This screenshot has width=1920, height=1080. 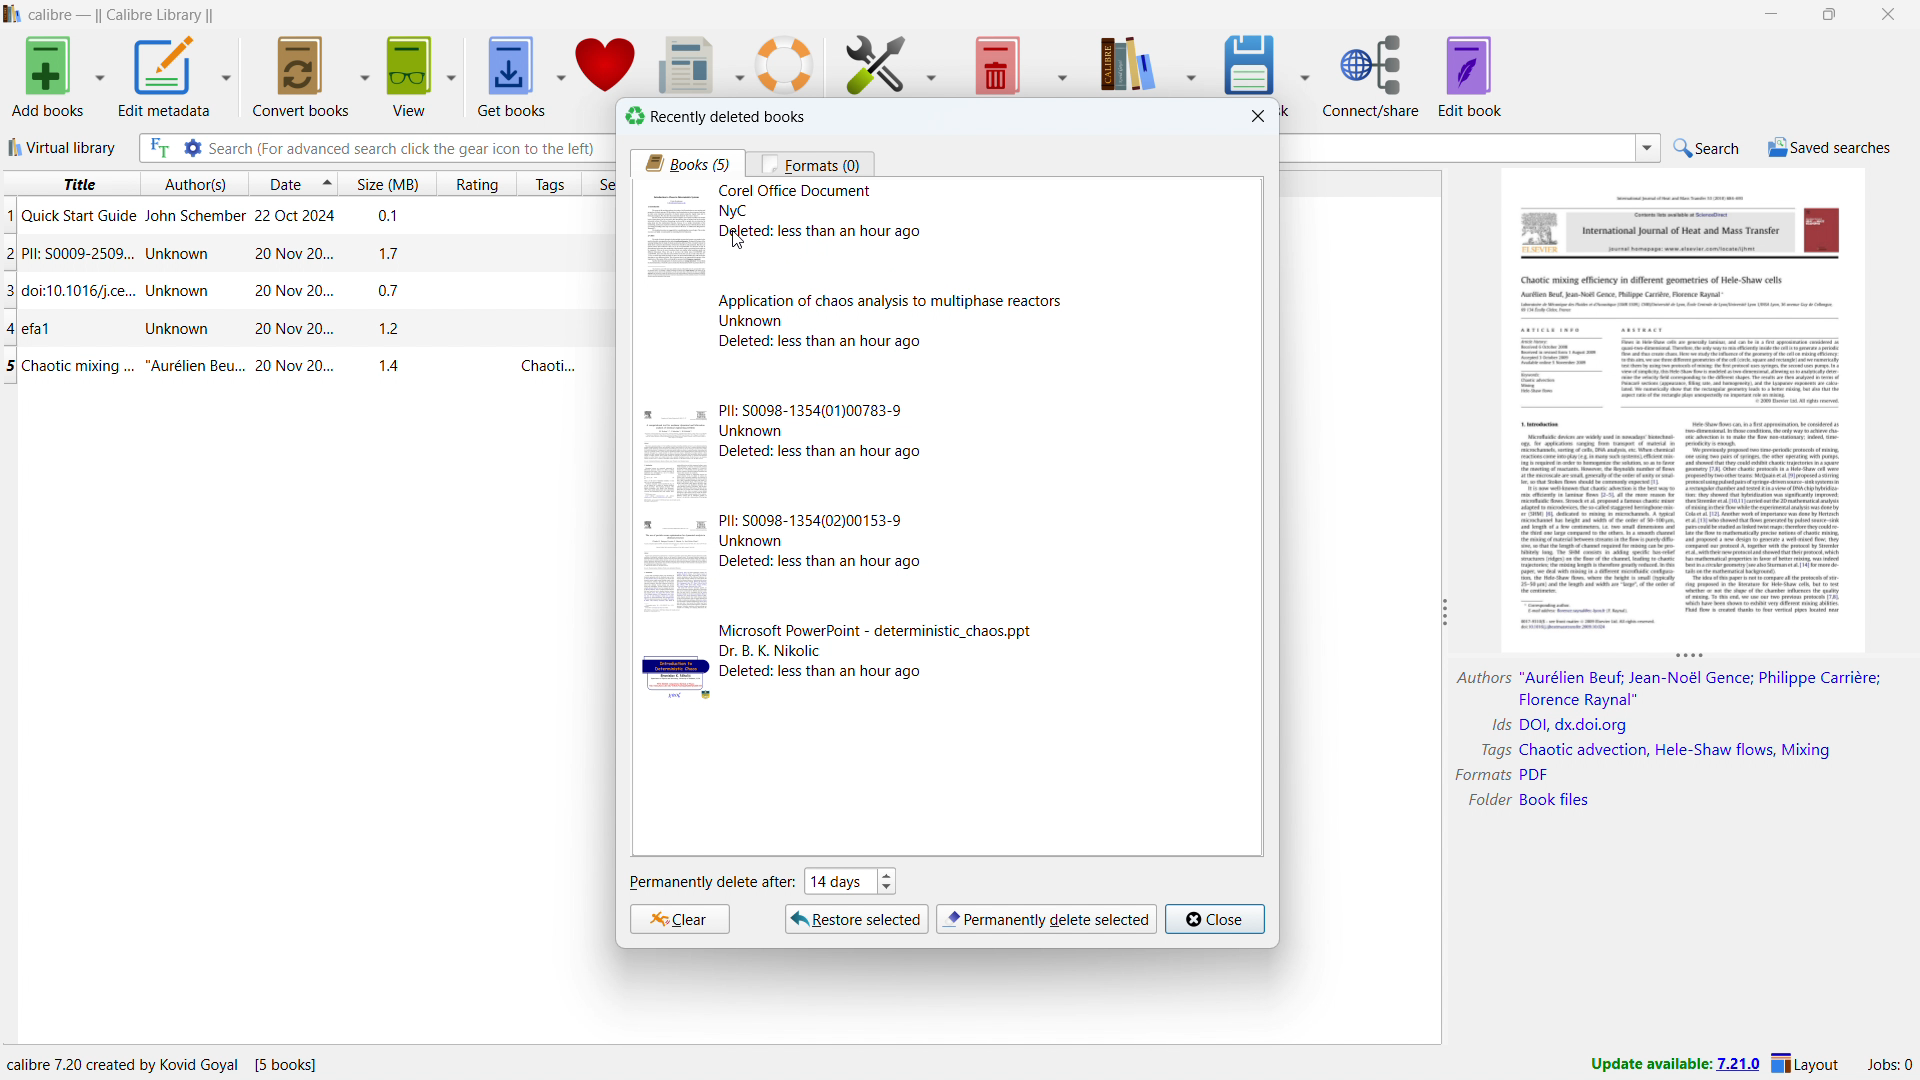 What do you see at coordinates (711, 883) in the screenshot?
I see `permanently delete after` at bounding box center [711, 883].